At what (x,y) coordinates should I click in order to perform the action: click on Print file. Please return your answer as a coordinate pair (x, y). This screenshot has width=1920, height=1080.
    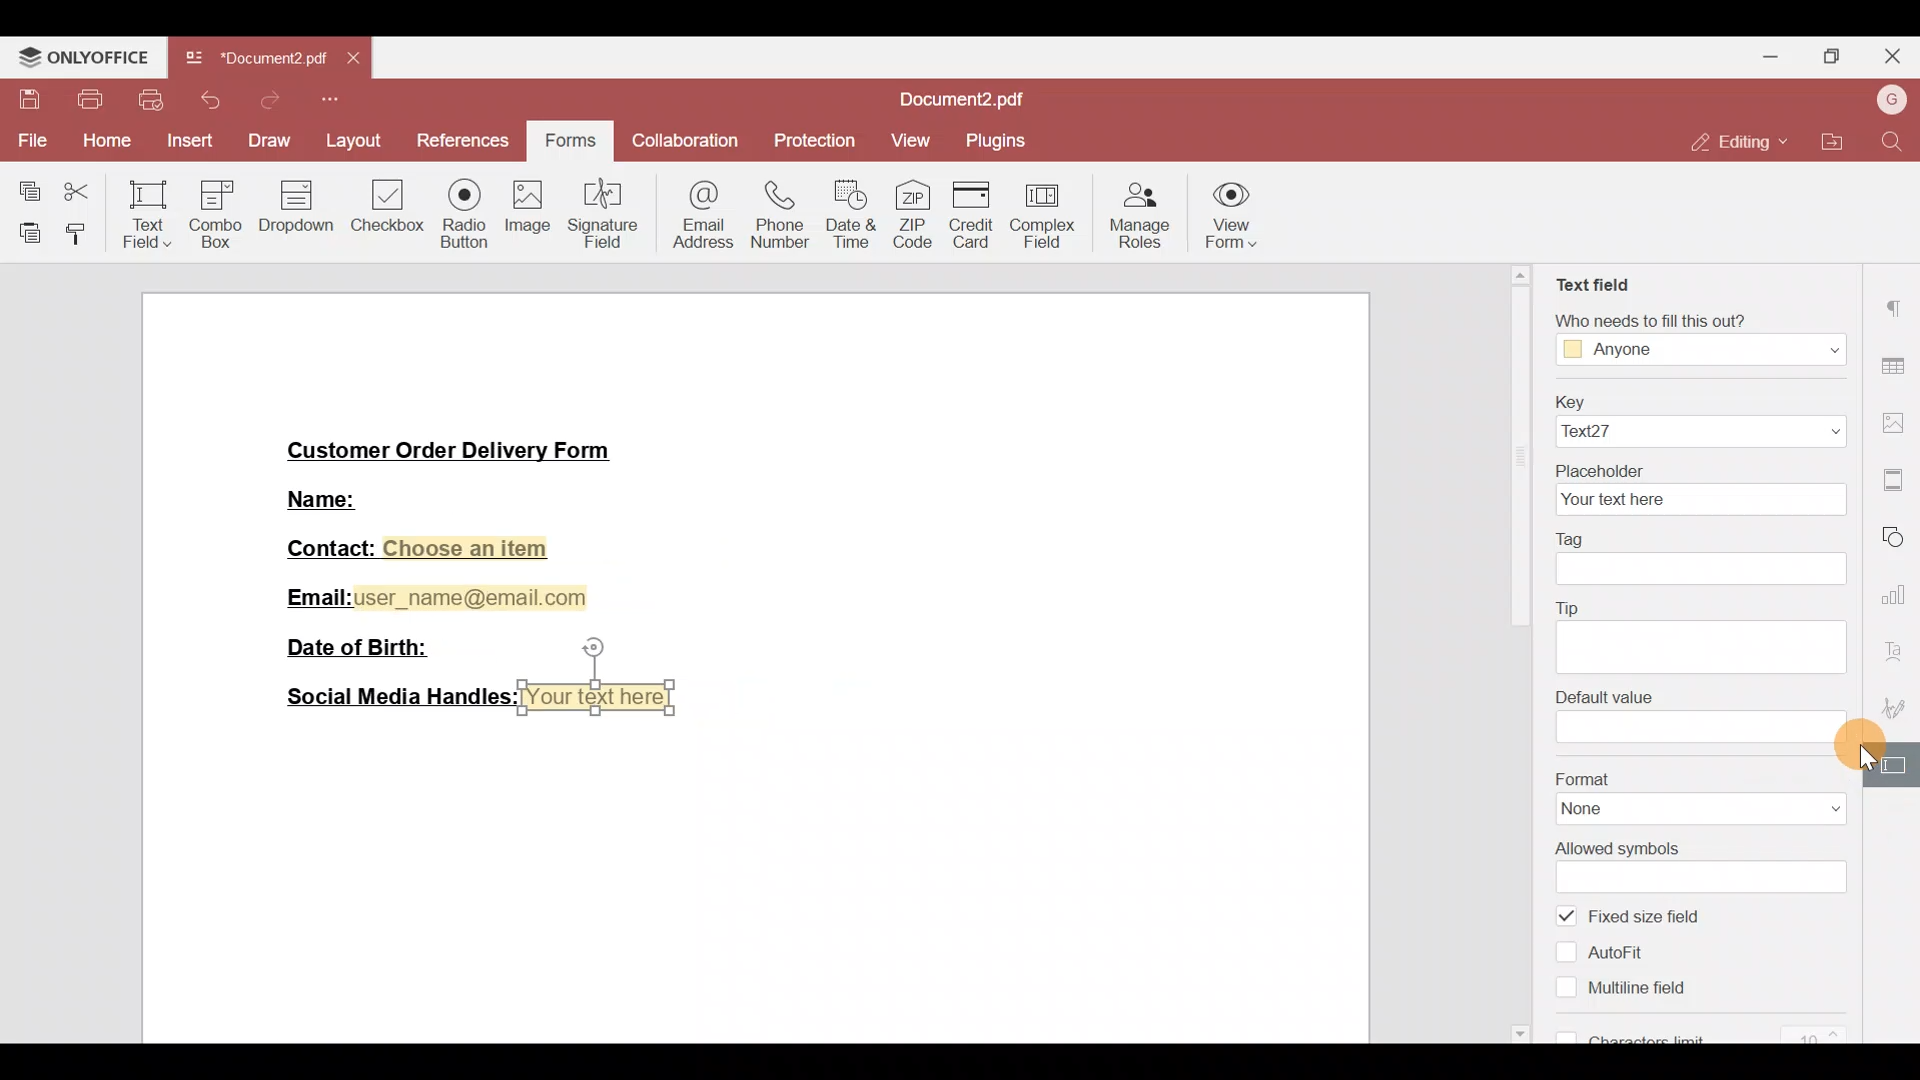
    Looking at the image, I should click on (87, 100).